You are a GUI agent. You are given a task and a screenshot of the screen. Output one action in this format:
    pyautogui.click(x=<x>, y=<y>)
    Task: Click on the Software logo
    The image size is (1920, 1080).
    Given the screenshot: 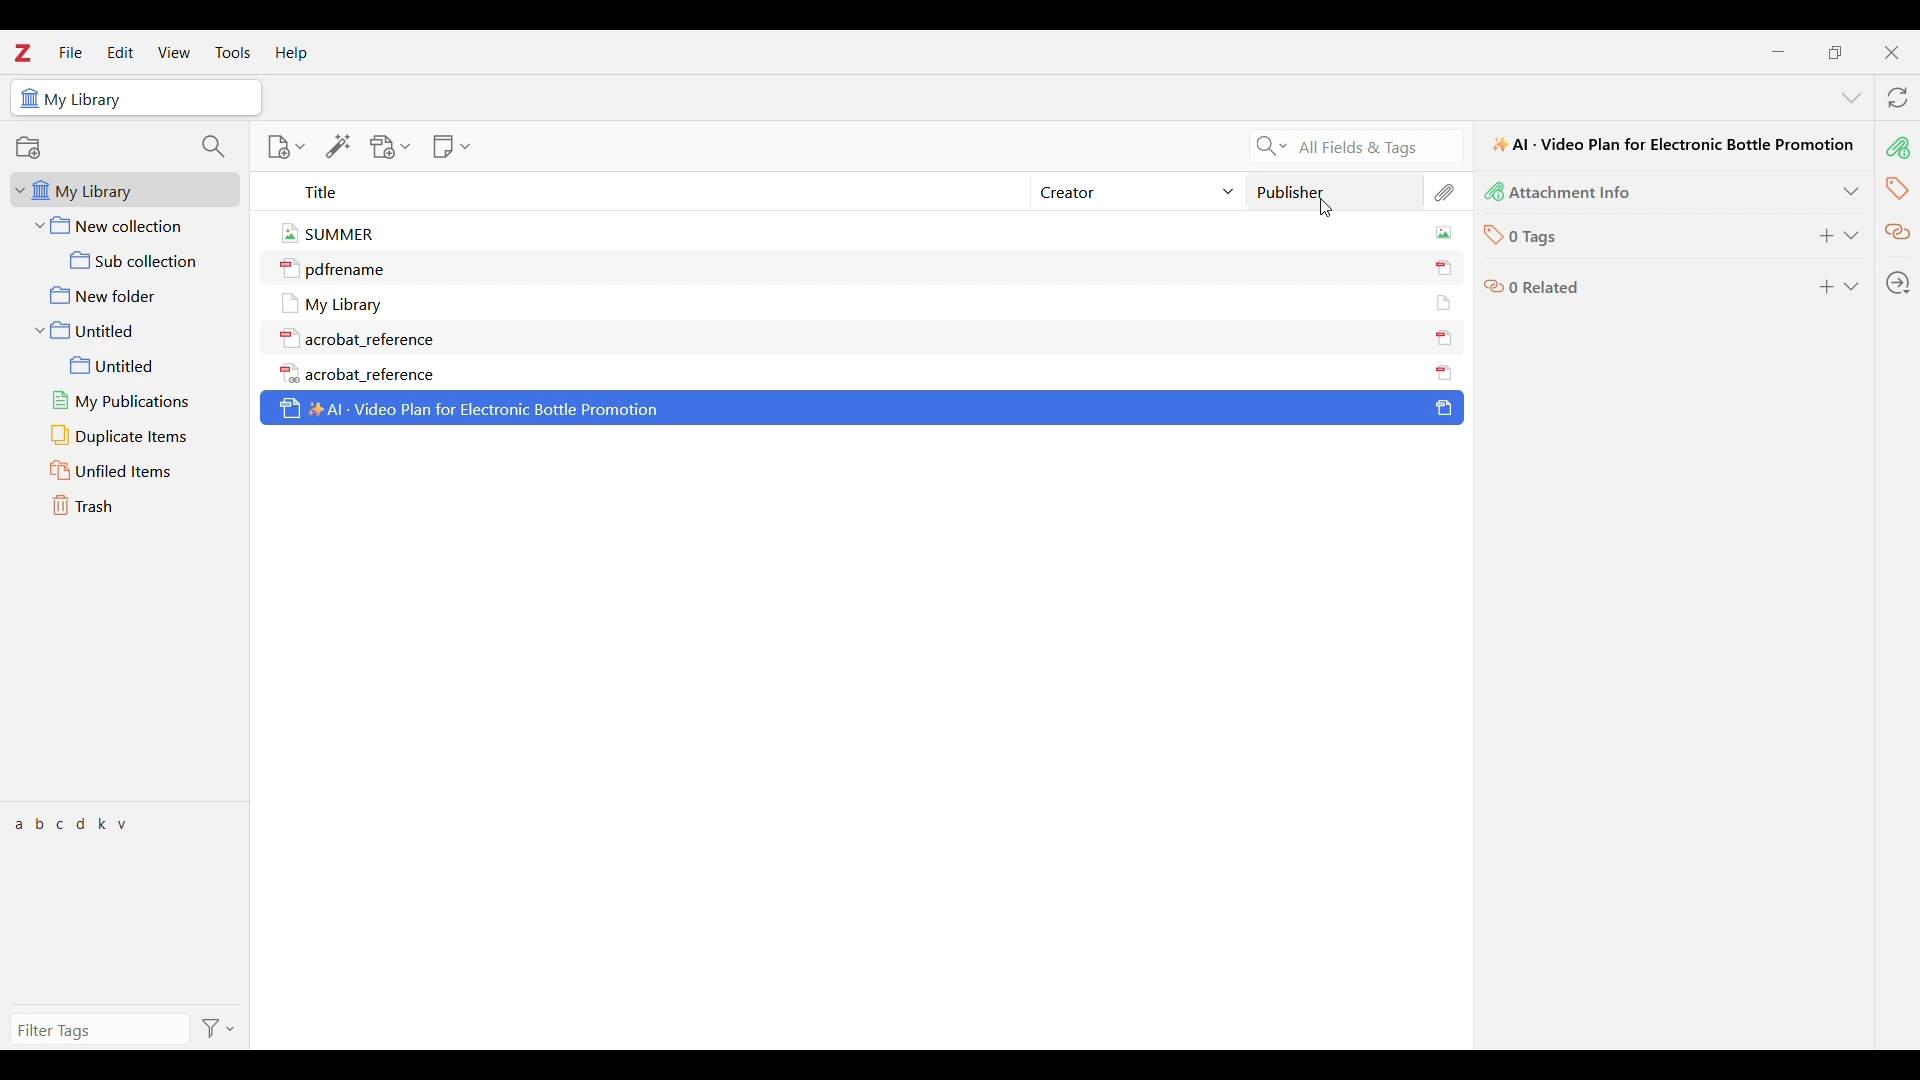 What is the action you would take?
    pyautogui.click(x=24, y=53)
    